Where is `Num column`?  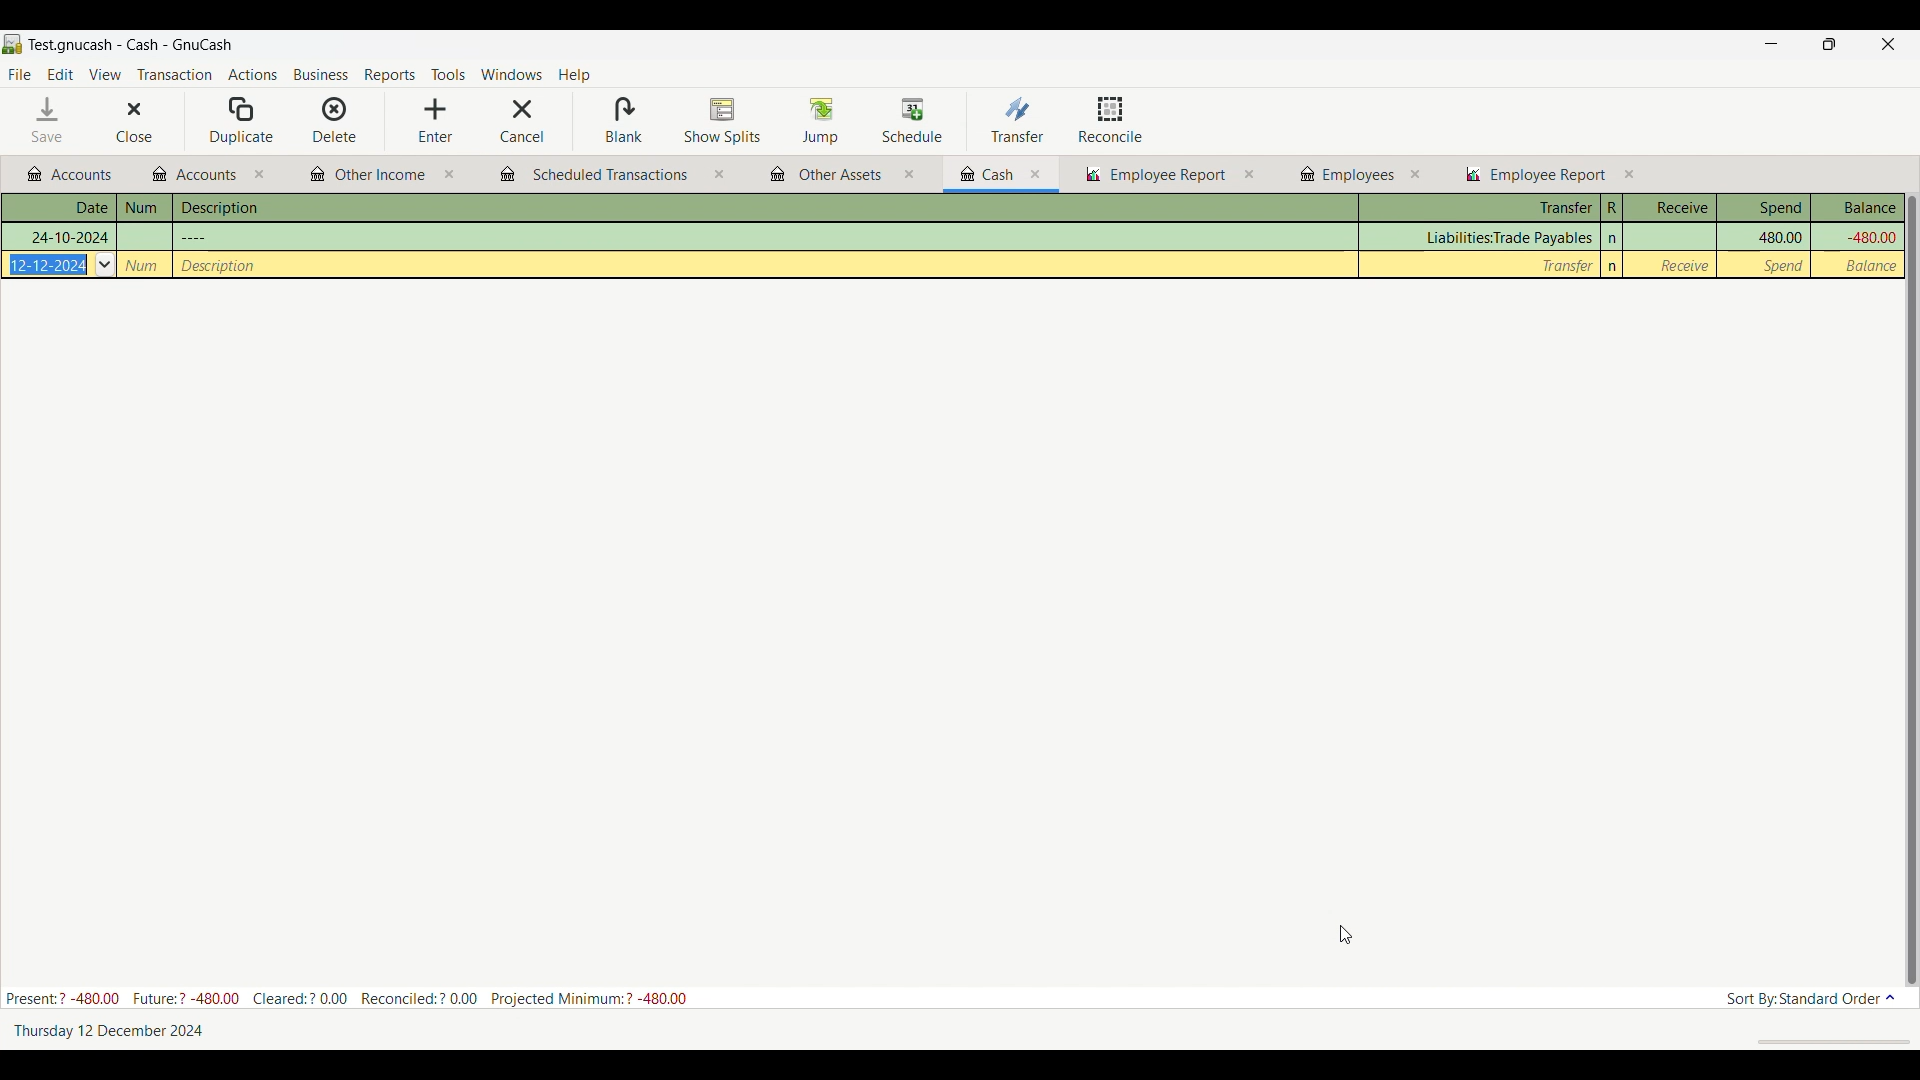
Num column is located at coordinates (144, 208).